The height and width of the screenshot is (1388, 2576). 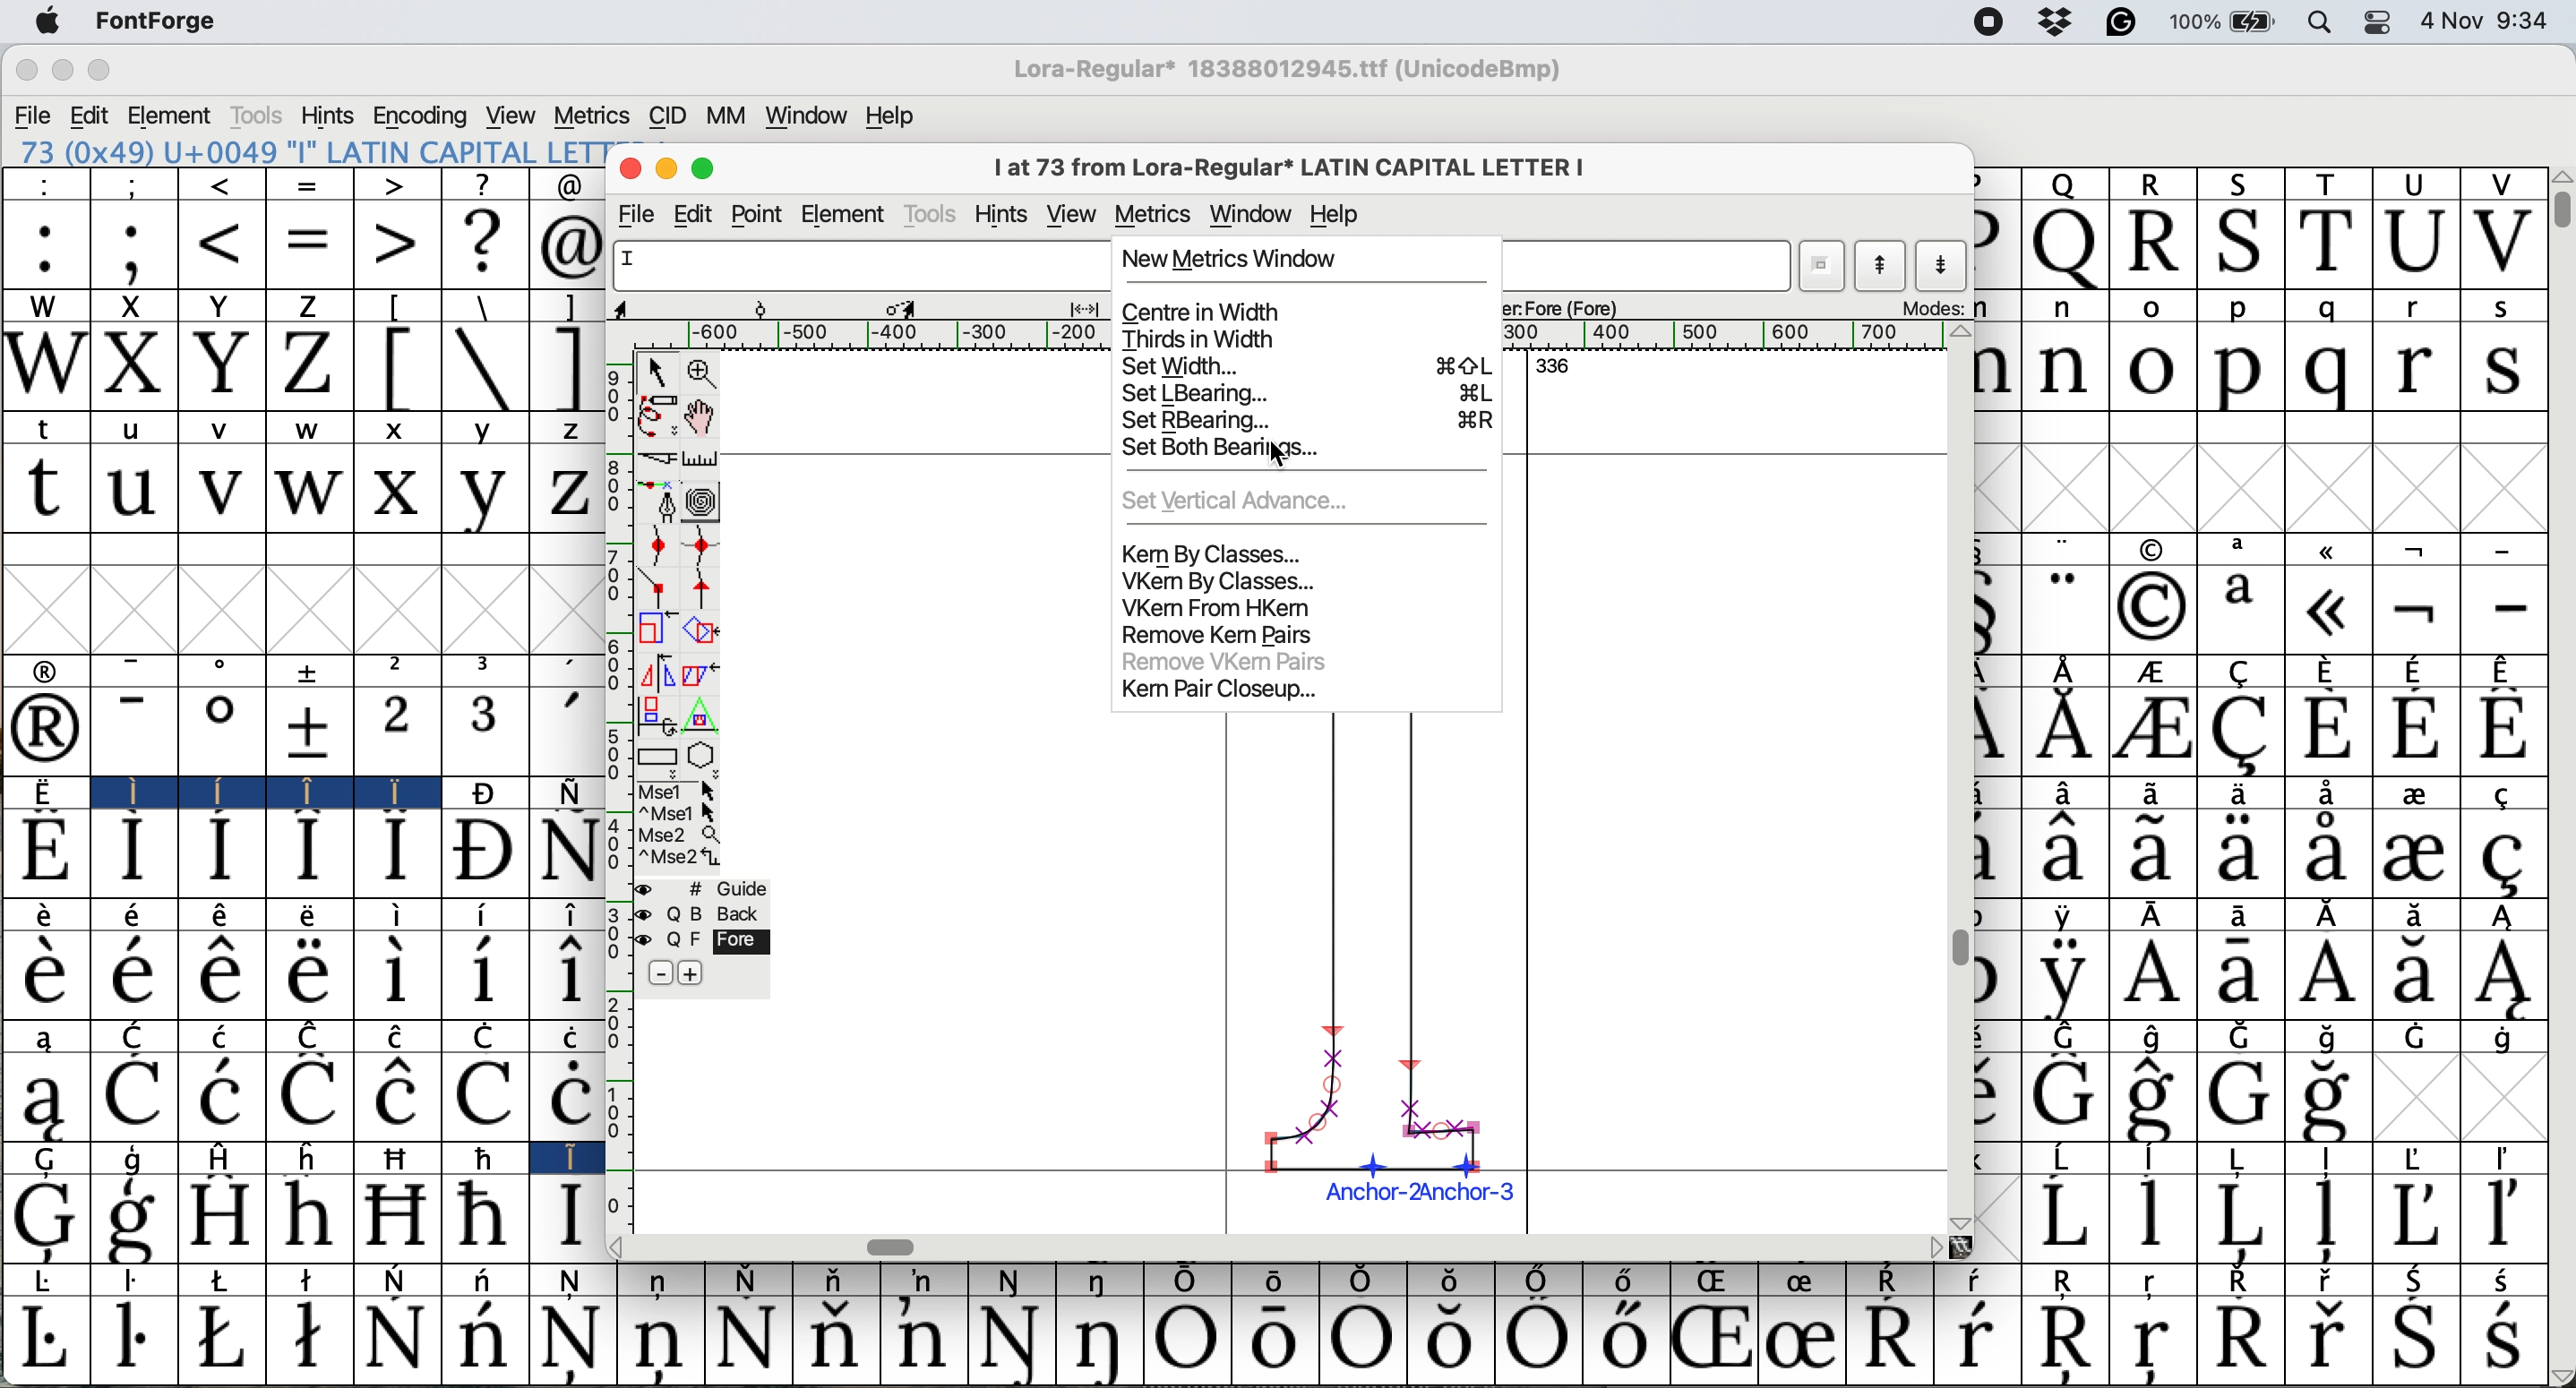 I want to click on show previous letter, so click(x=1884, y=266).